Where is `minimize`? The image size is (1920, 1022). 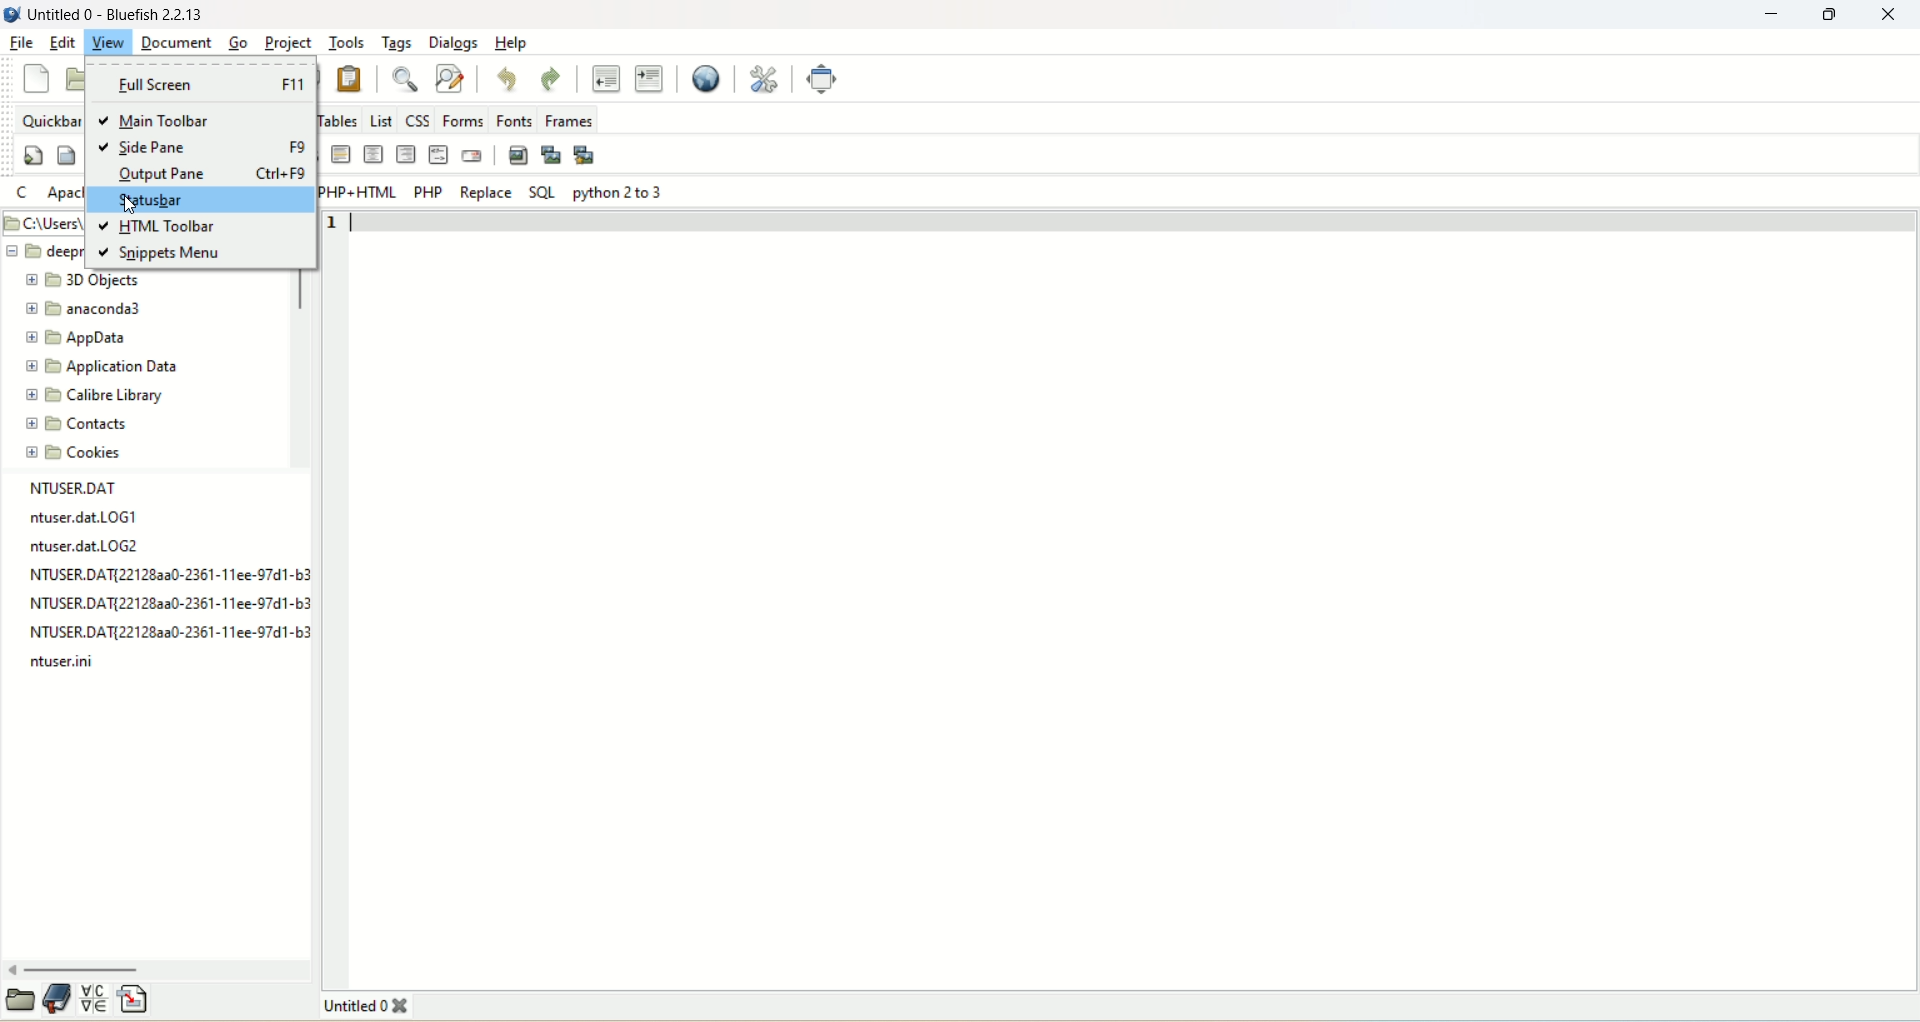 minimize is located at coordinates (1777, 14).